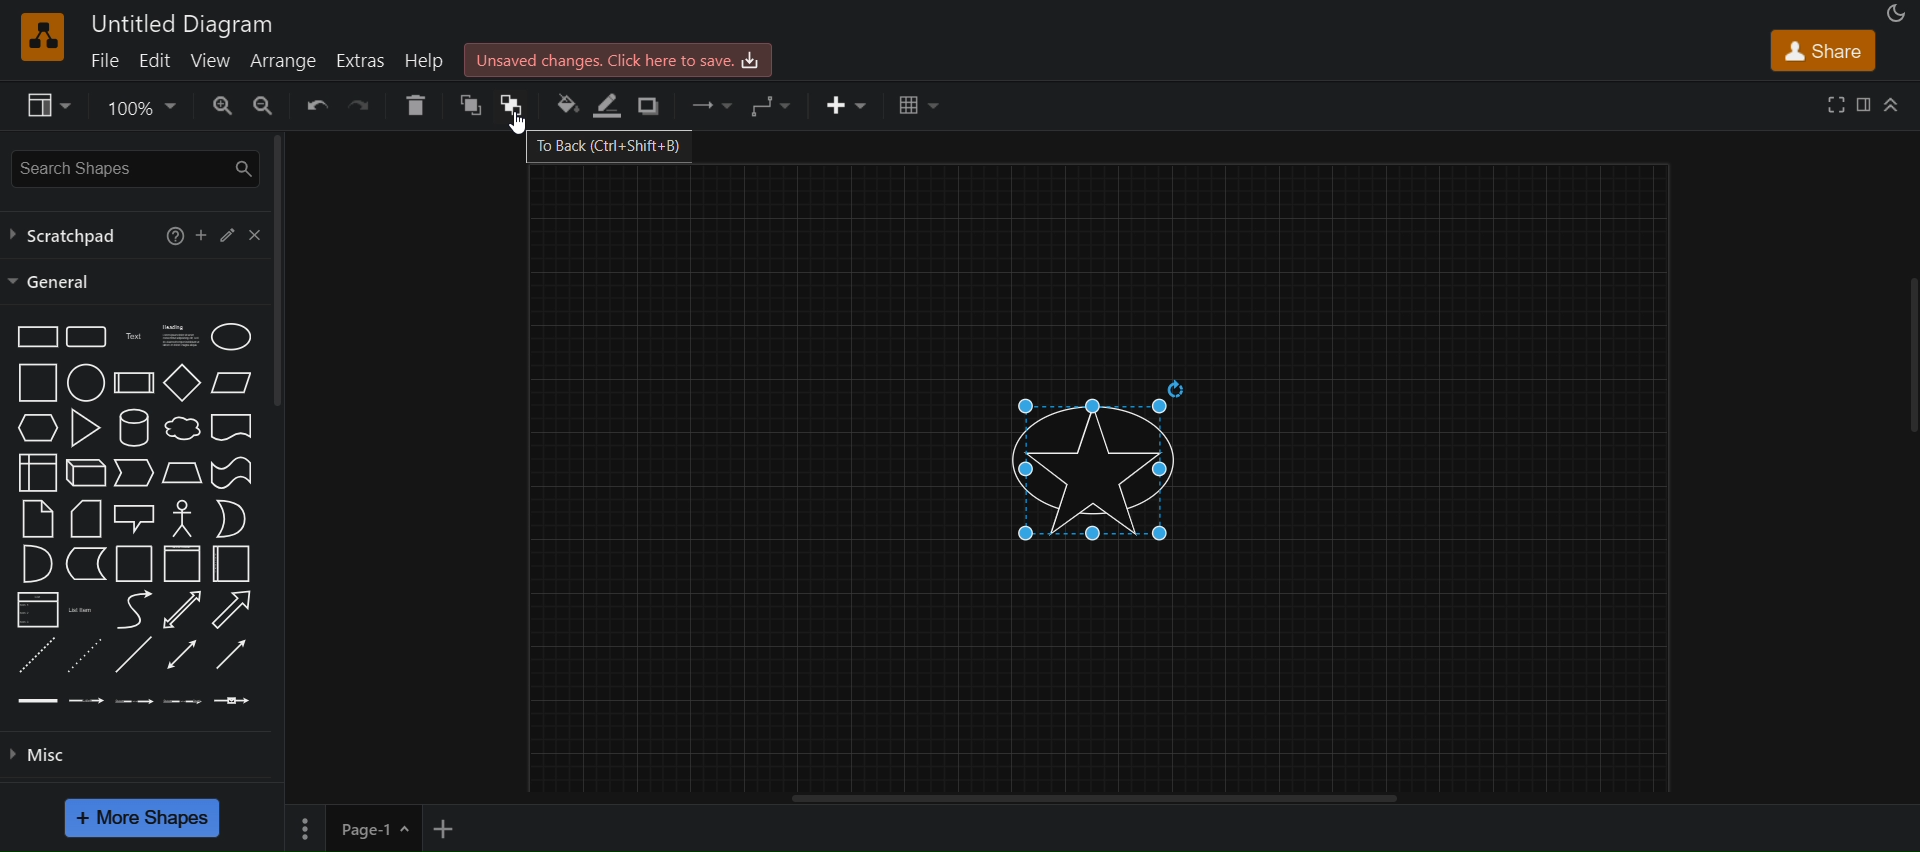 The image size is (1920, 852). I want to click on misc, so click(46, 755).